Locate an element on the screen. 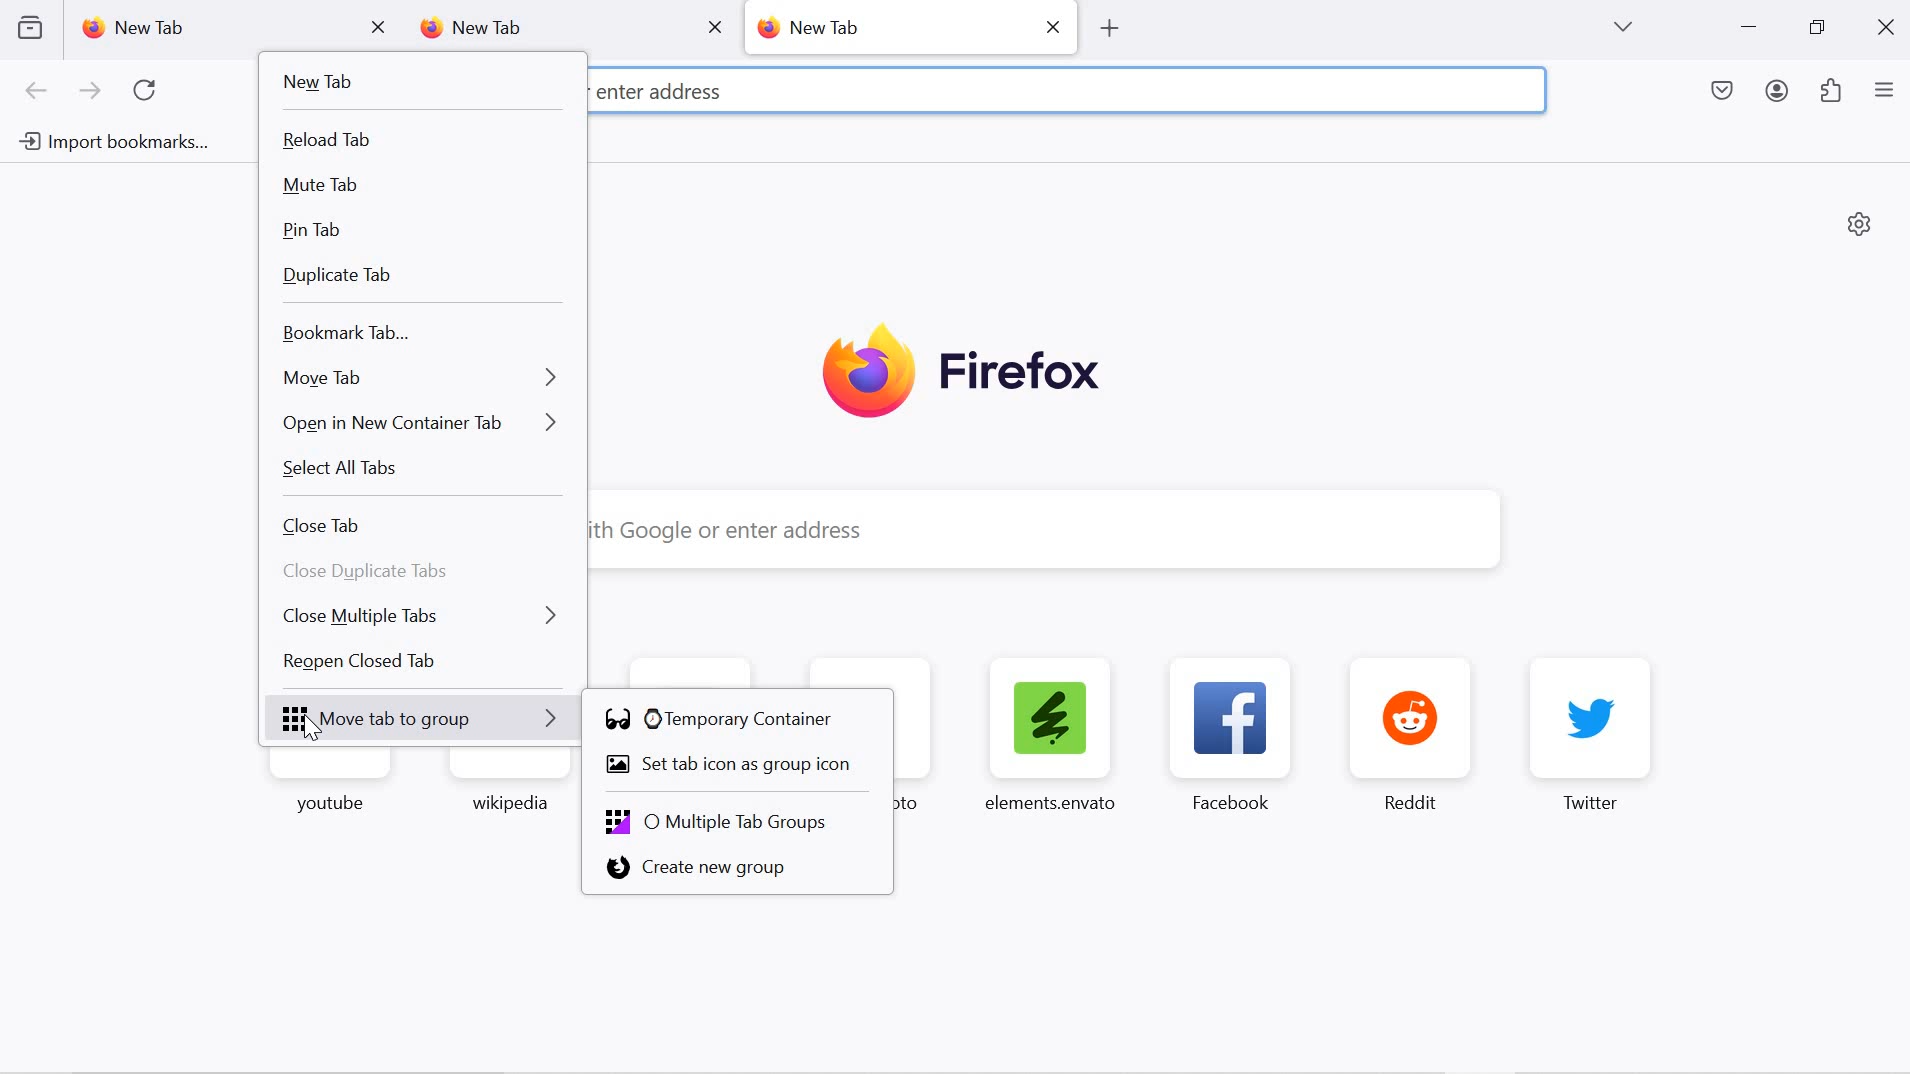 This screenshot has height=1074, width=1910. account is located at coordinates (1780, 94).